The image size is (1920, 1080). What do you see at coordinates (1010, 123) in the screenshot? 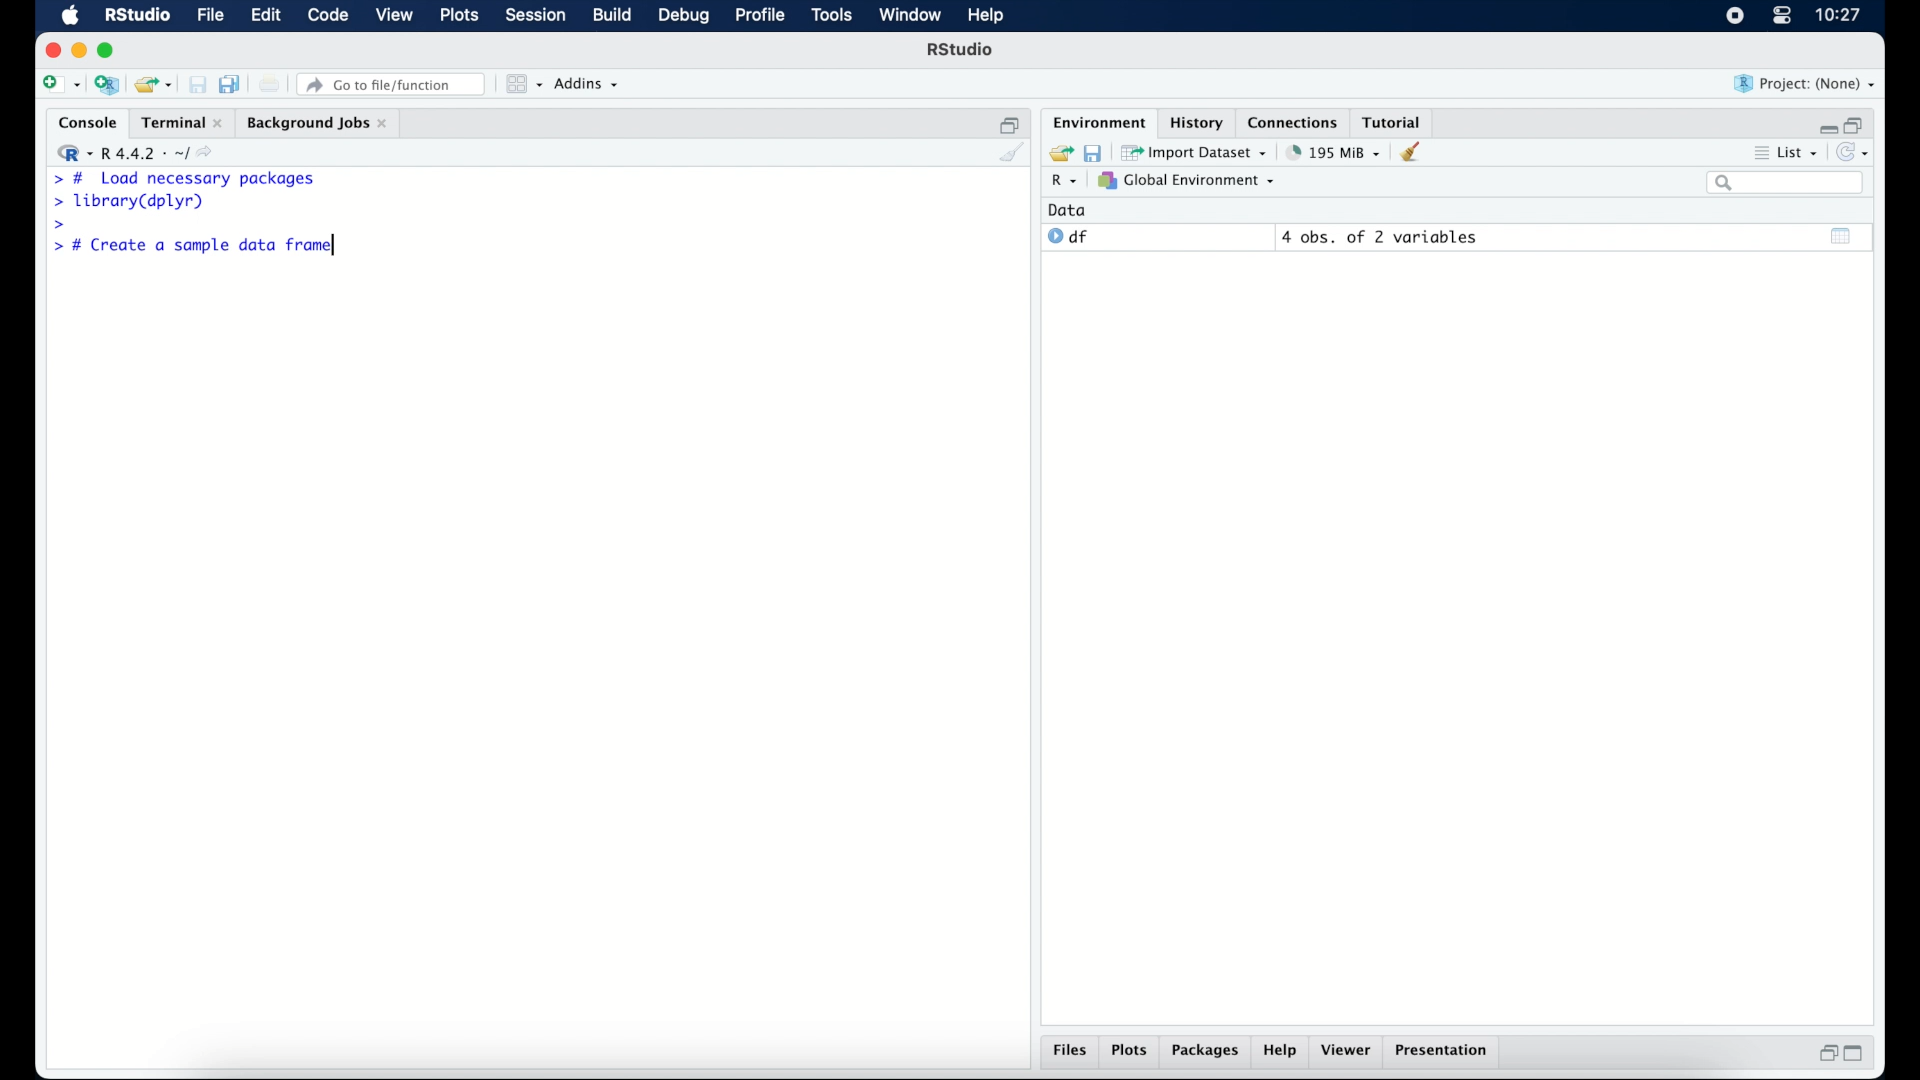
I see `restore down` at bounding box center [1010, 123].